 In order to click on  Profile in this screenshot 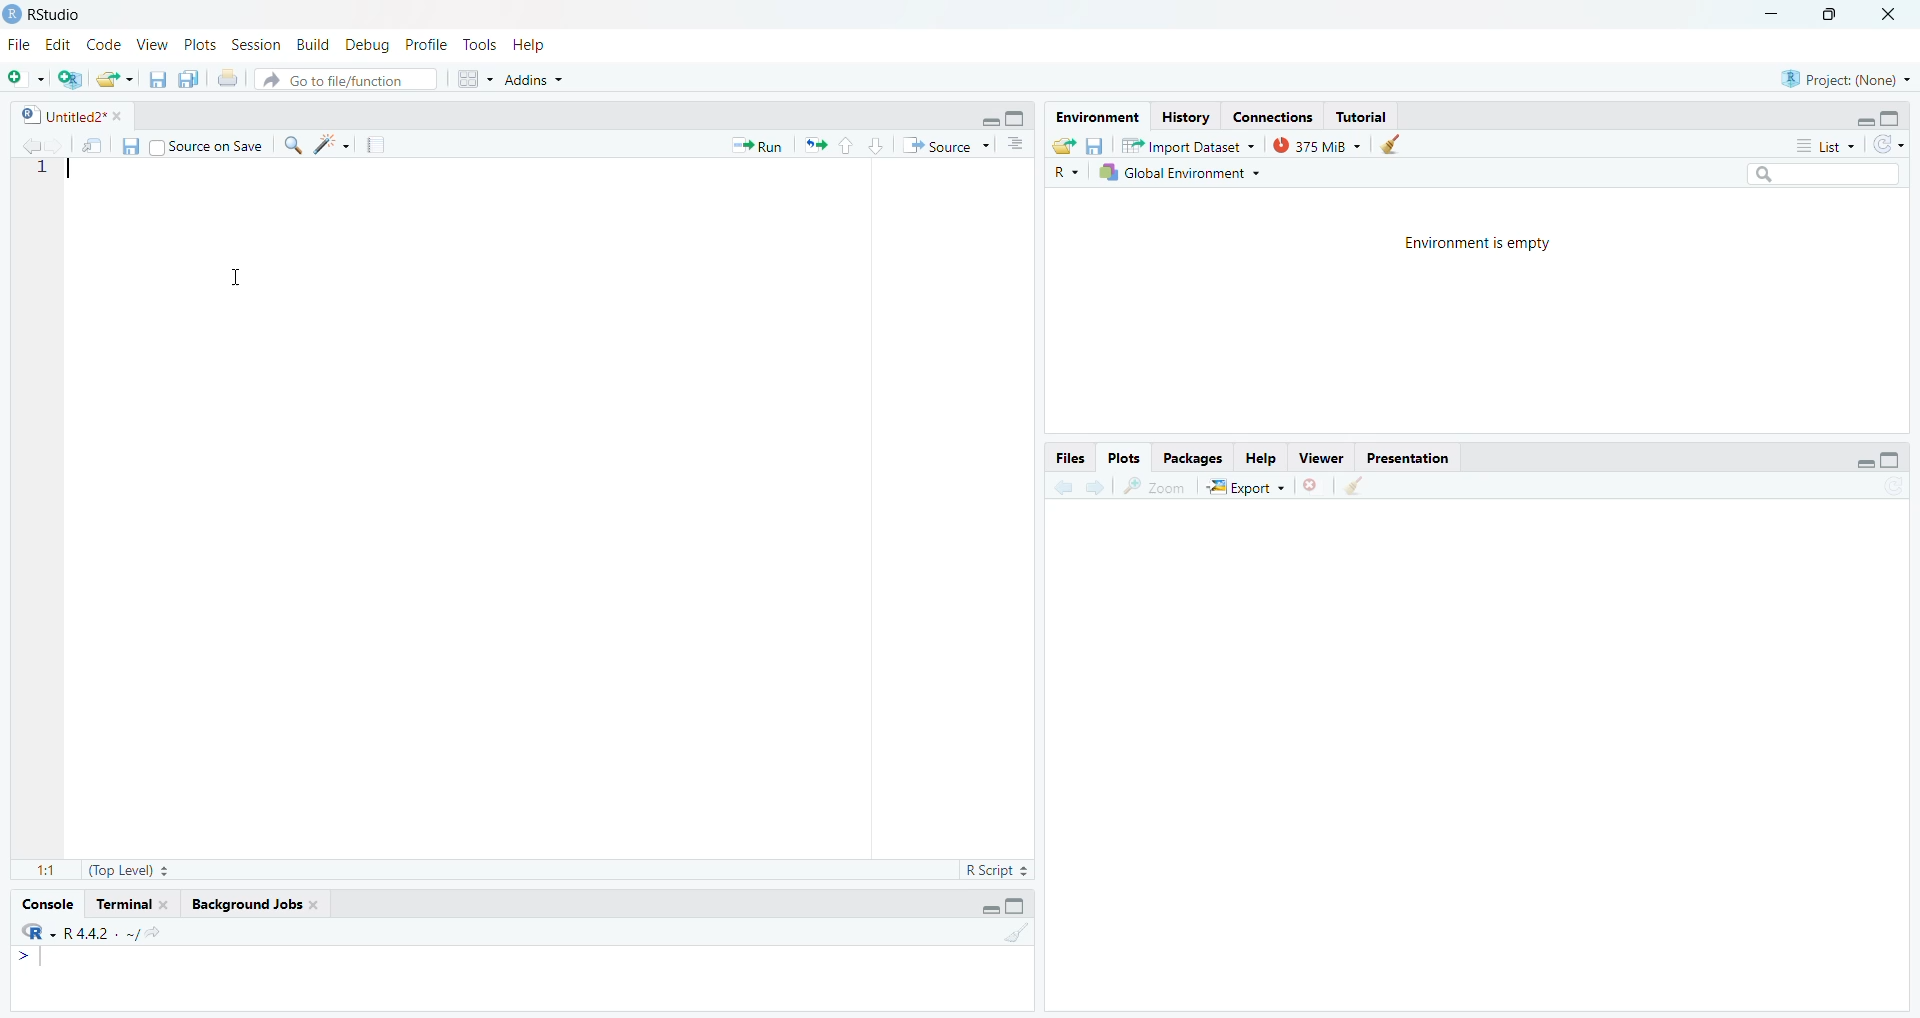, I will do `click(425, 44)`.